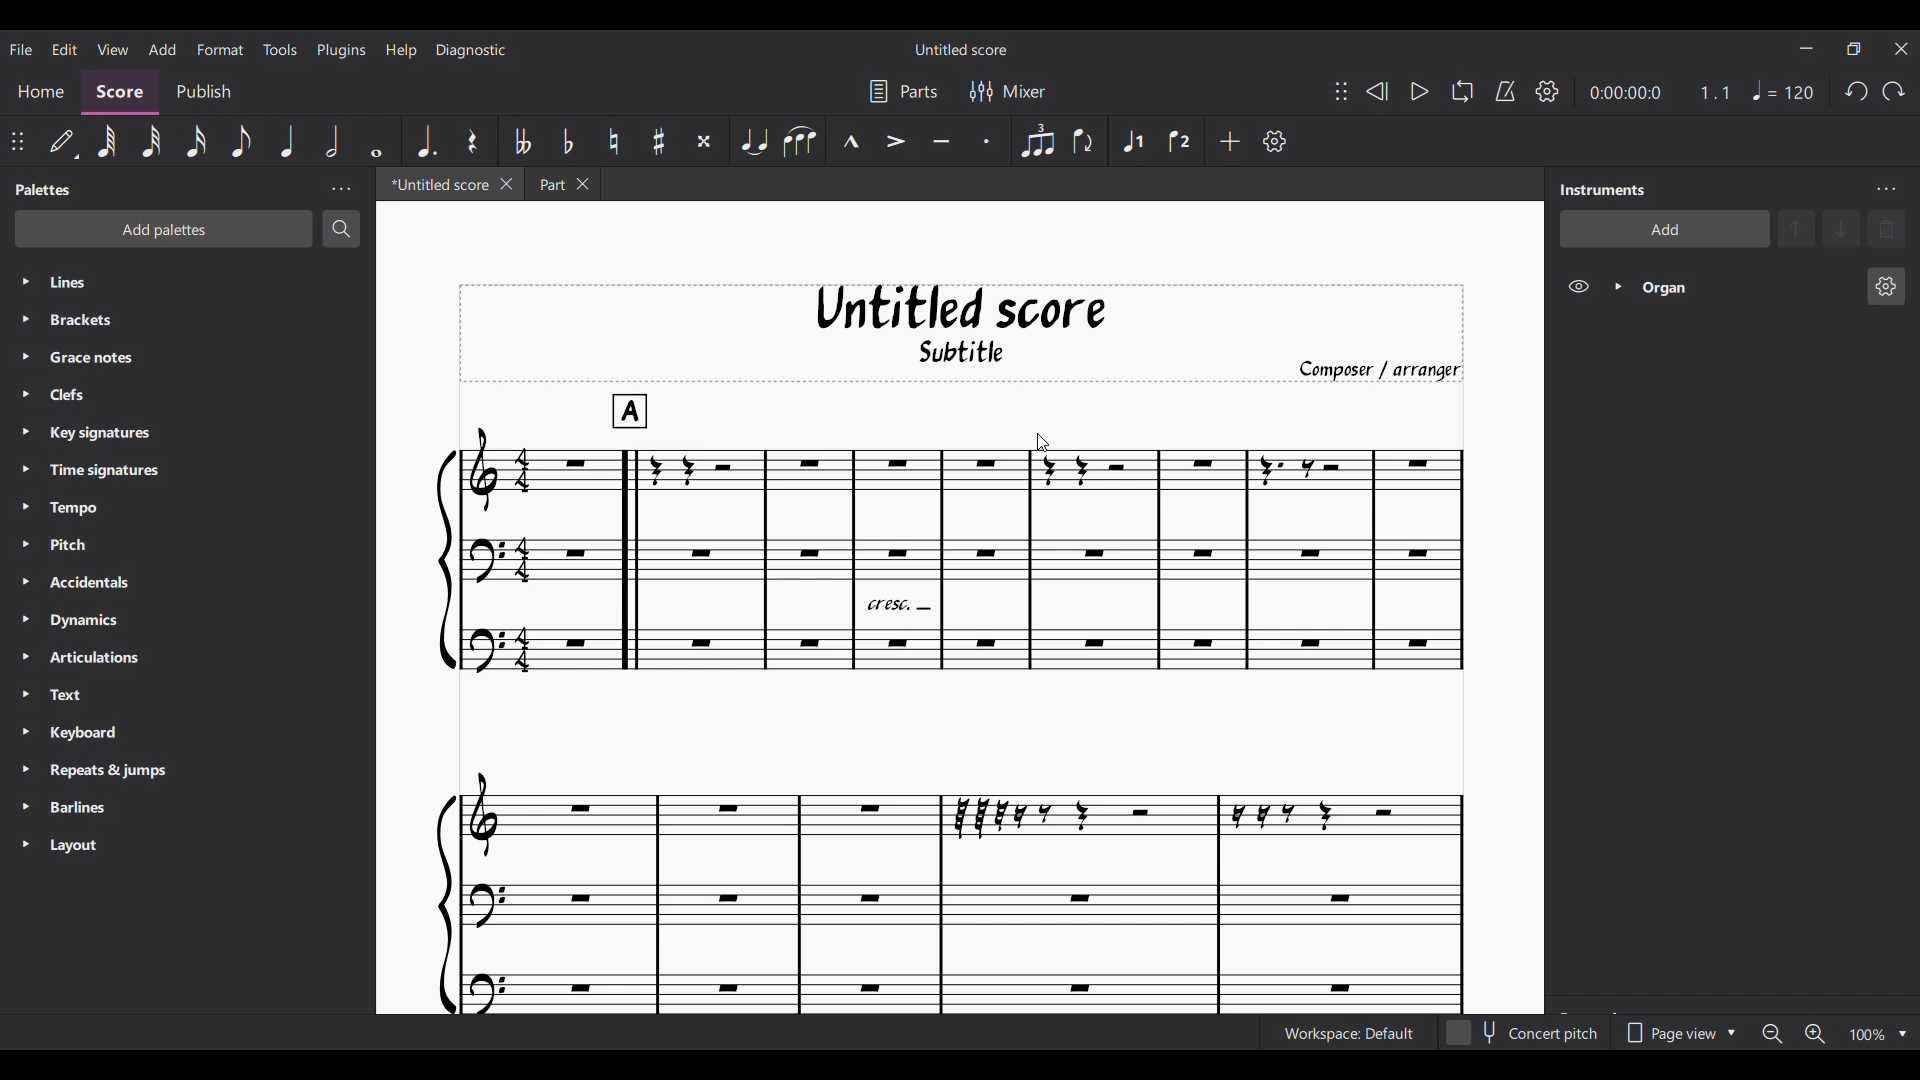 This screenshot has width=1920, height=1080. I want to click on Toggle for Concert pitch, so click(1524, 1033).